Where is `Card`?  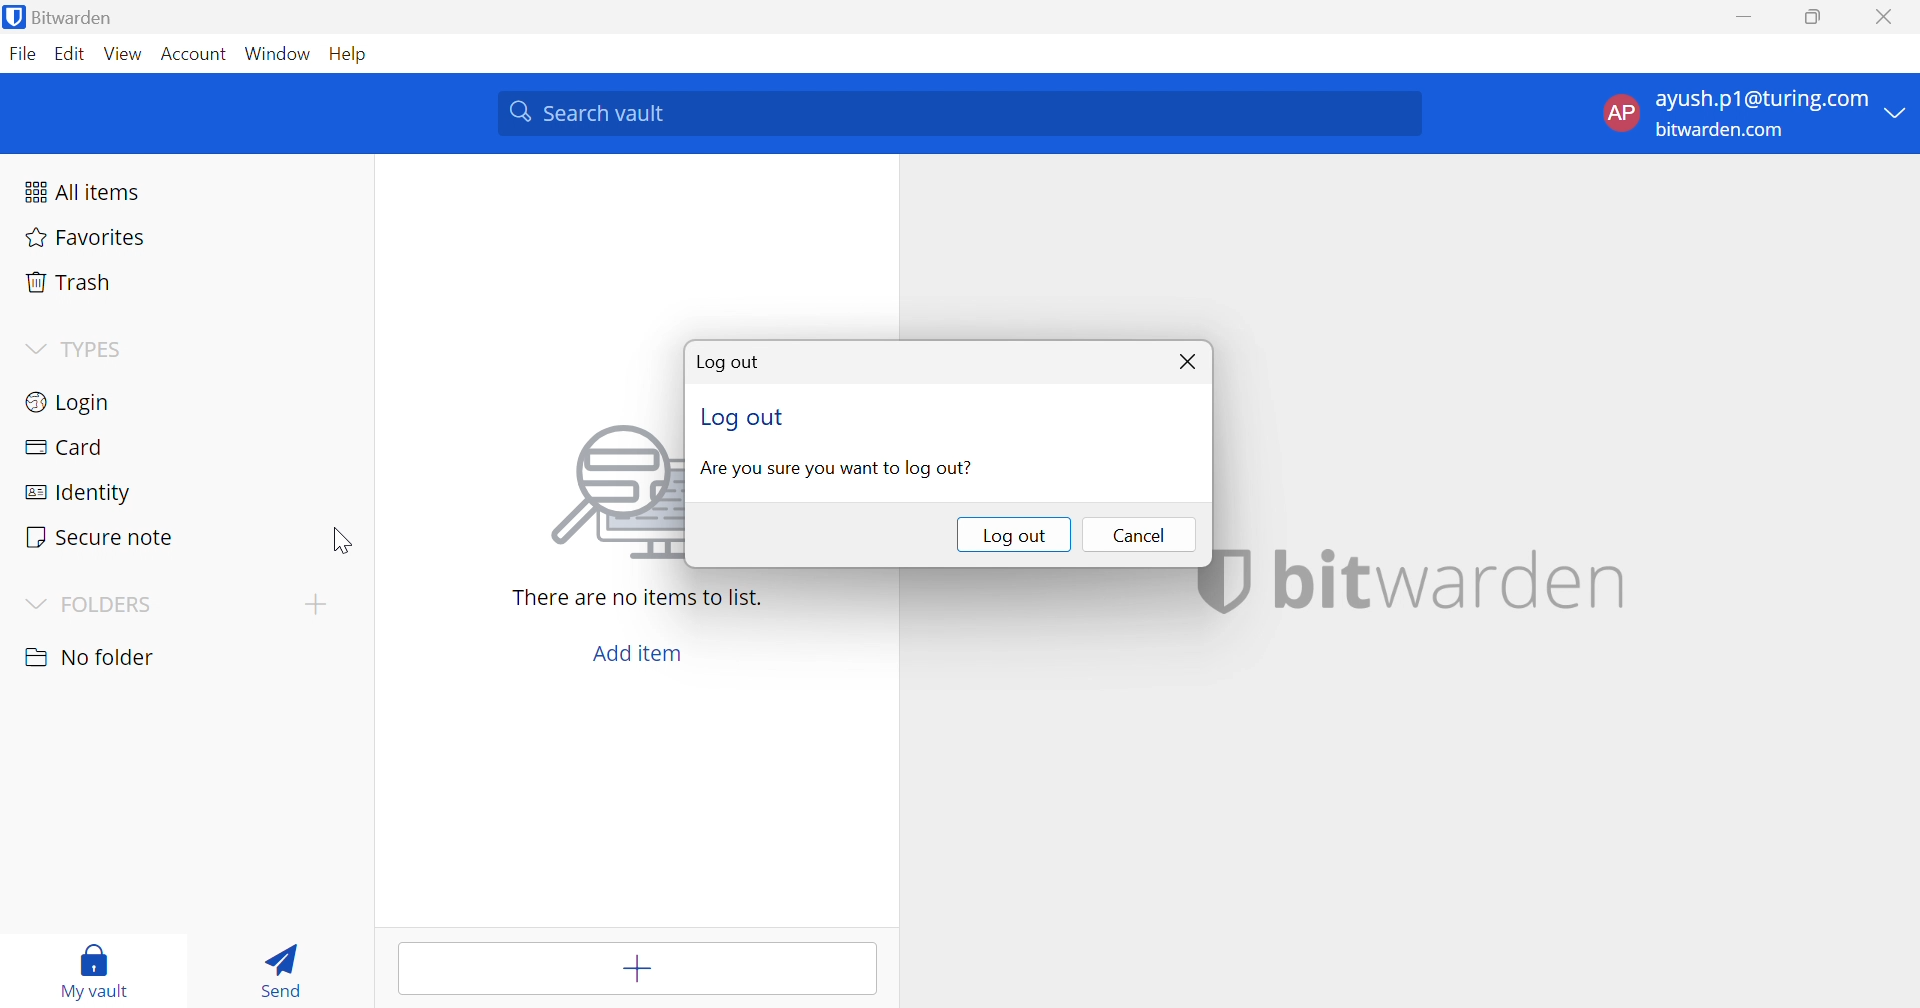 Card is located at coordinates (64, 444).